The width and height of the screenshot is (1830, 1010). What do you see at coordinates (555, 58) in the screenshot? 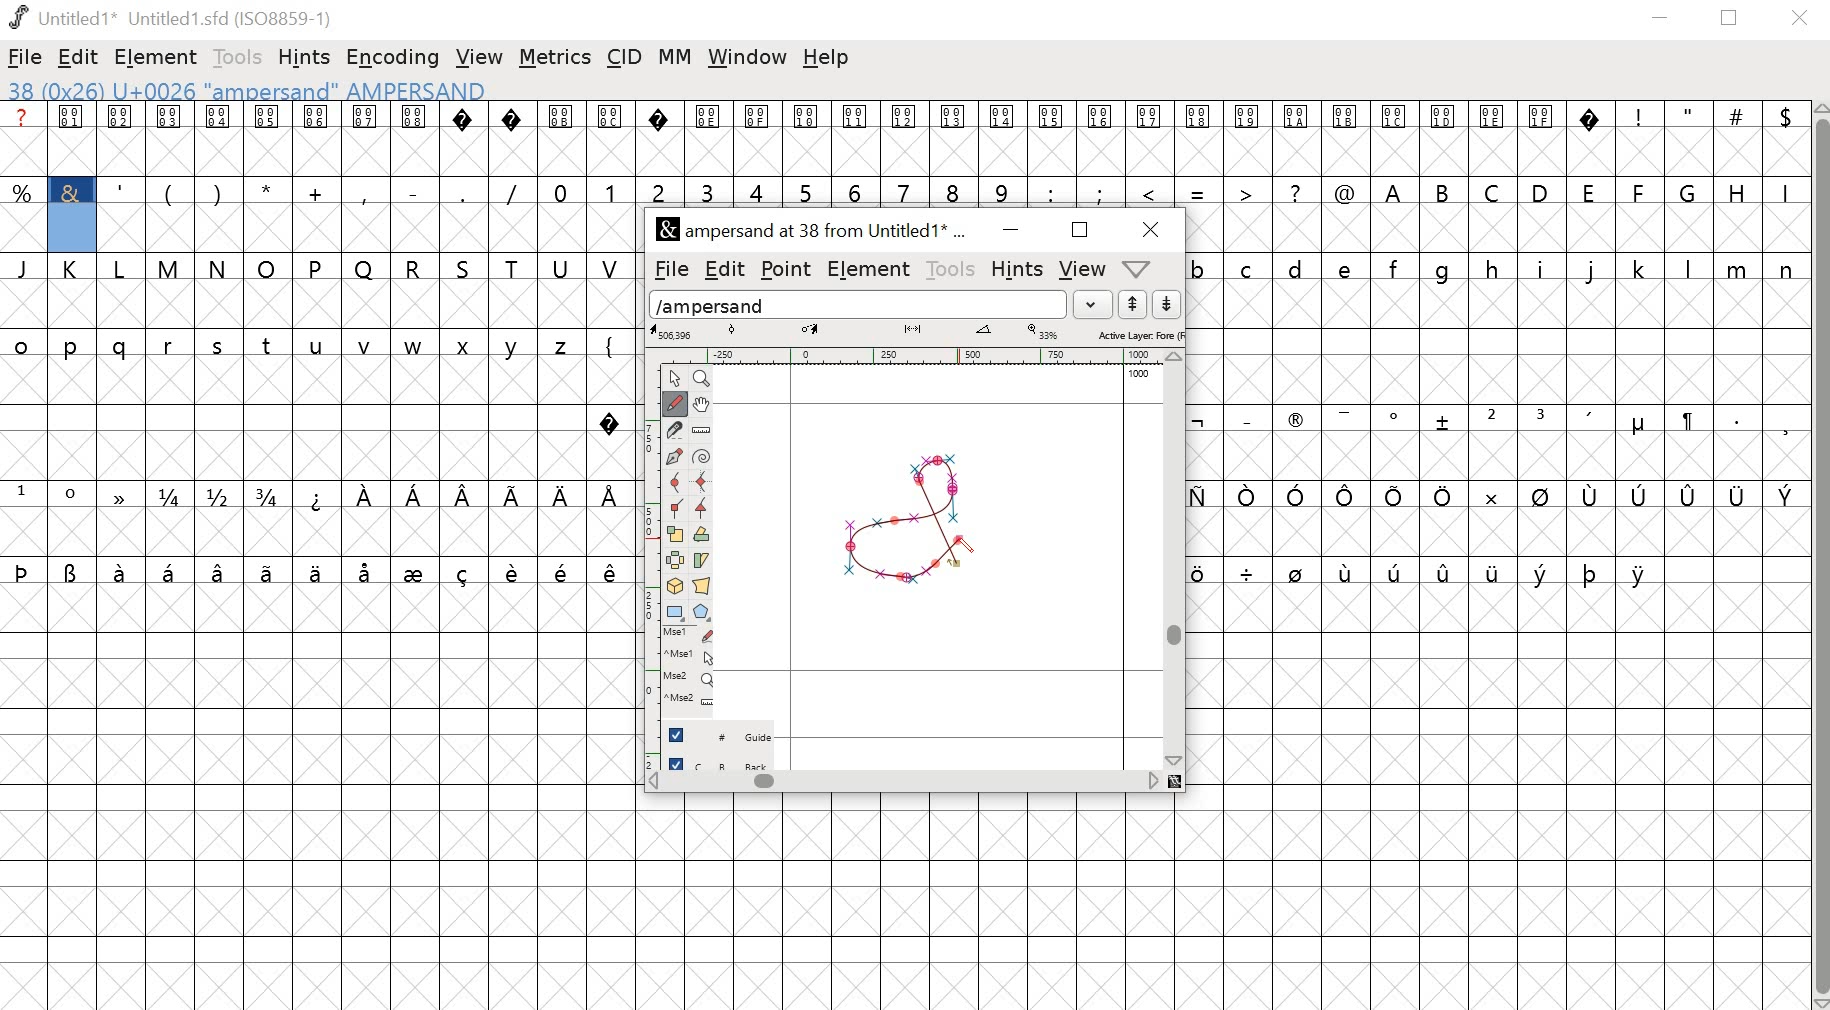
I see `metrics` at bounding box center [555, 58].